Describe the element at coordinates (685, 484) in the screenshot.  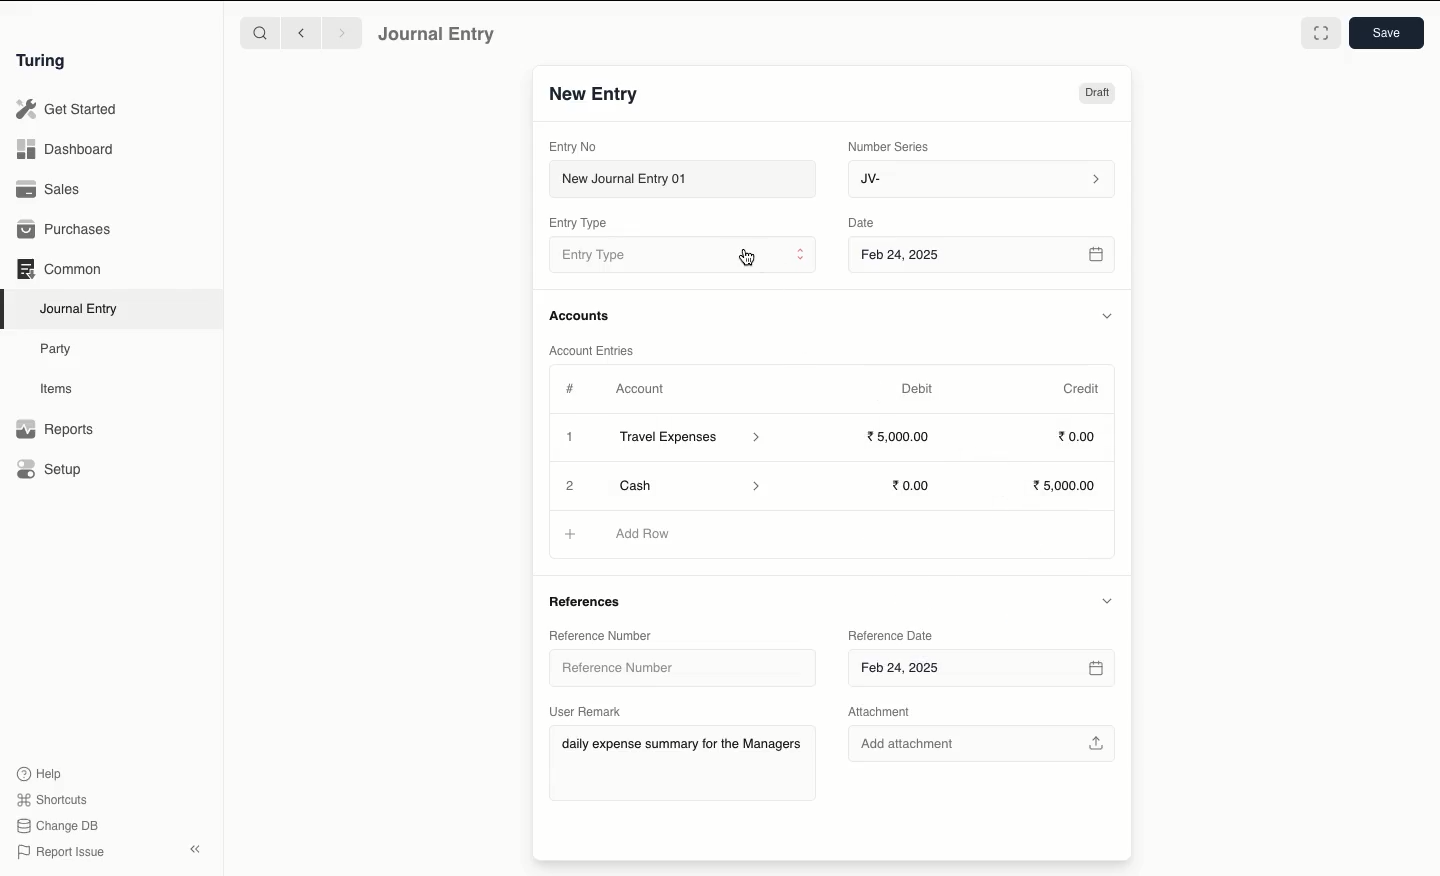
I see `Cash` at that location.